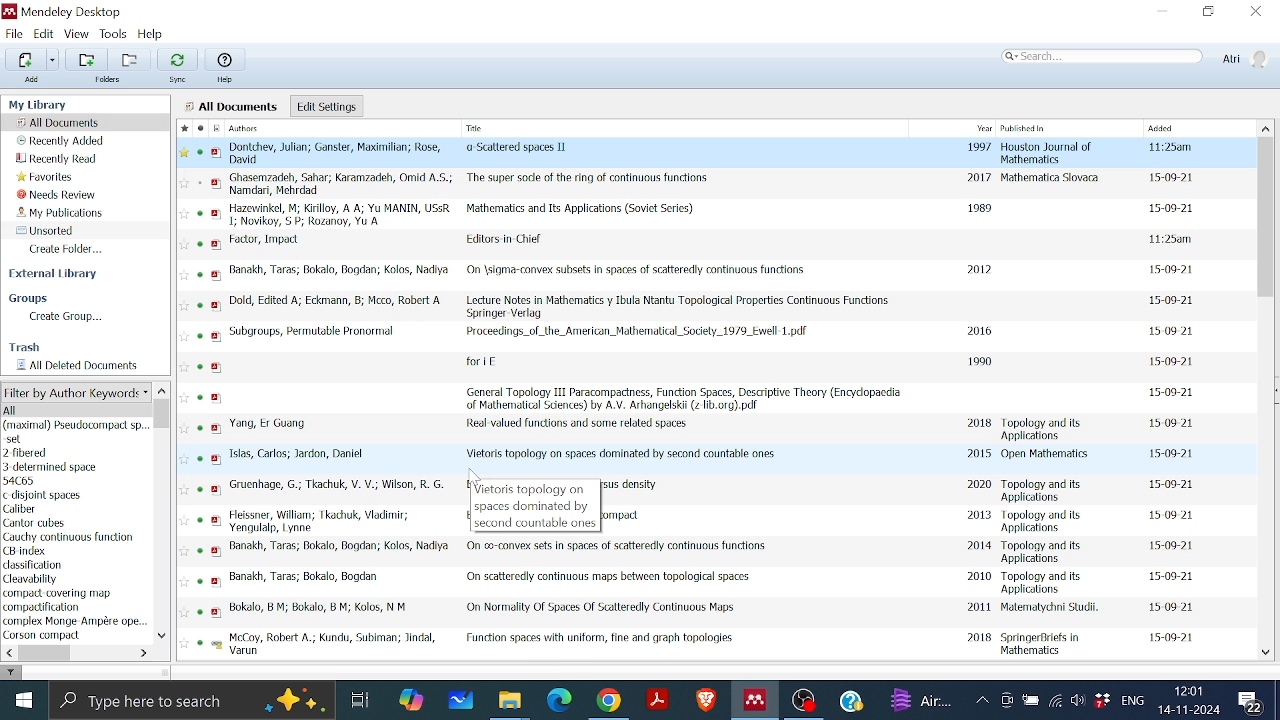 The width and height of the screenshot is (1280, 720). I want to click on date, so click(1169, 300).